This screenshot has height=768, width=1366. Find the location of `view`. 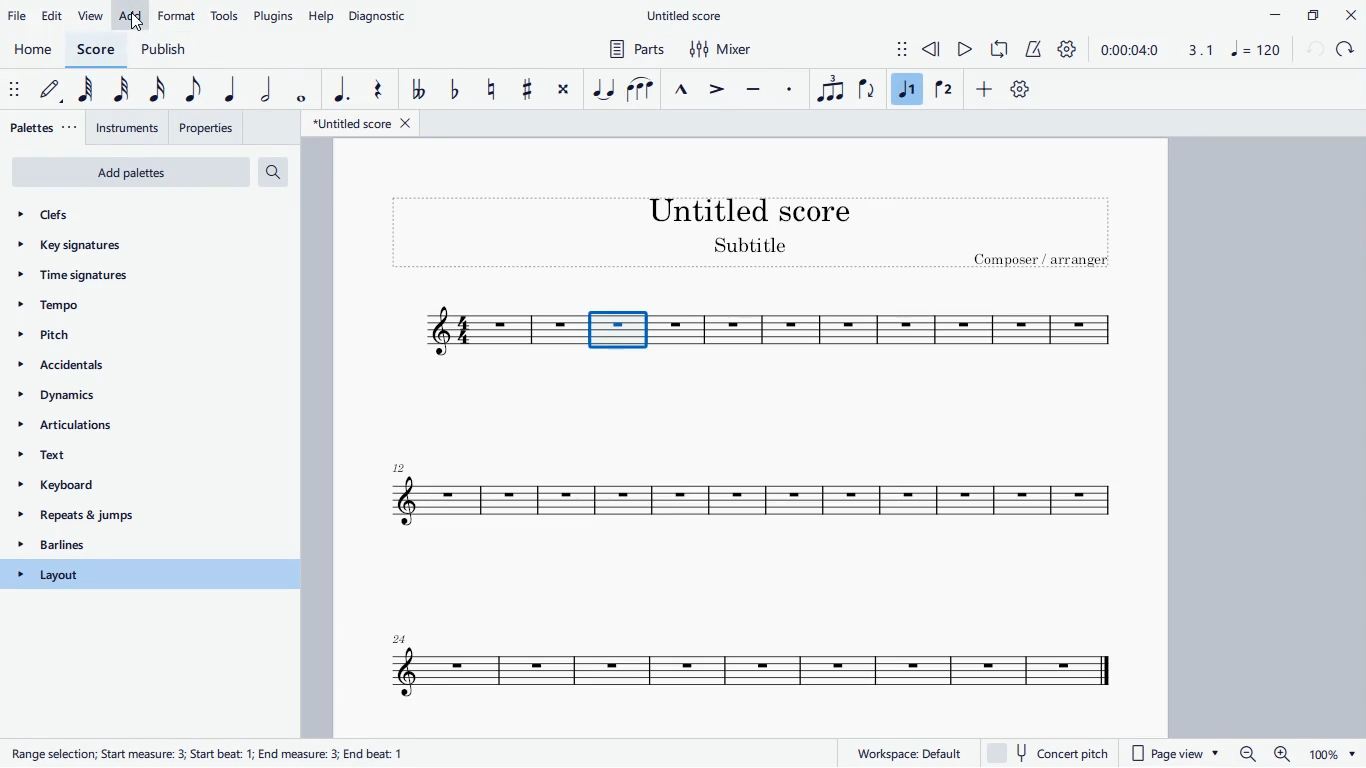

view is located at coordinates (91, 16).